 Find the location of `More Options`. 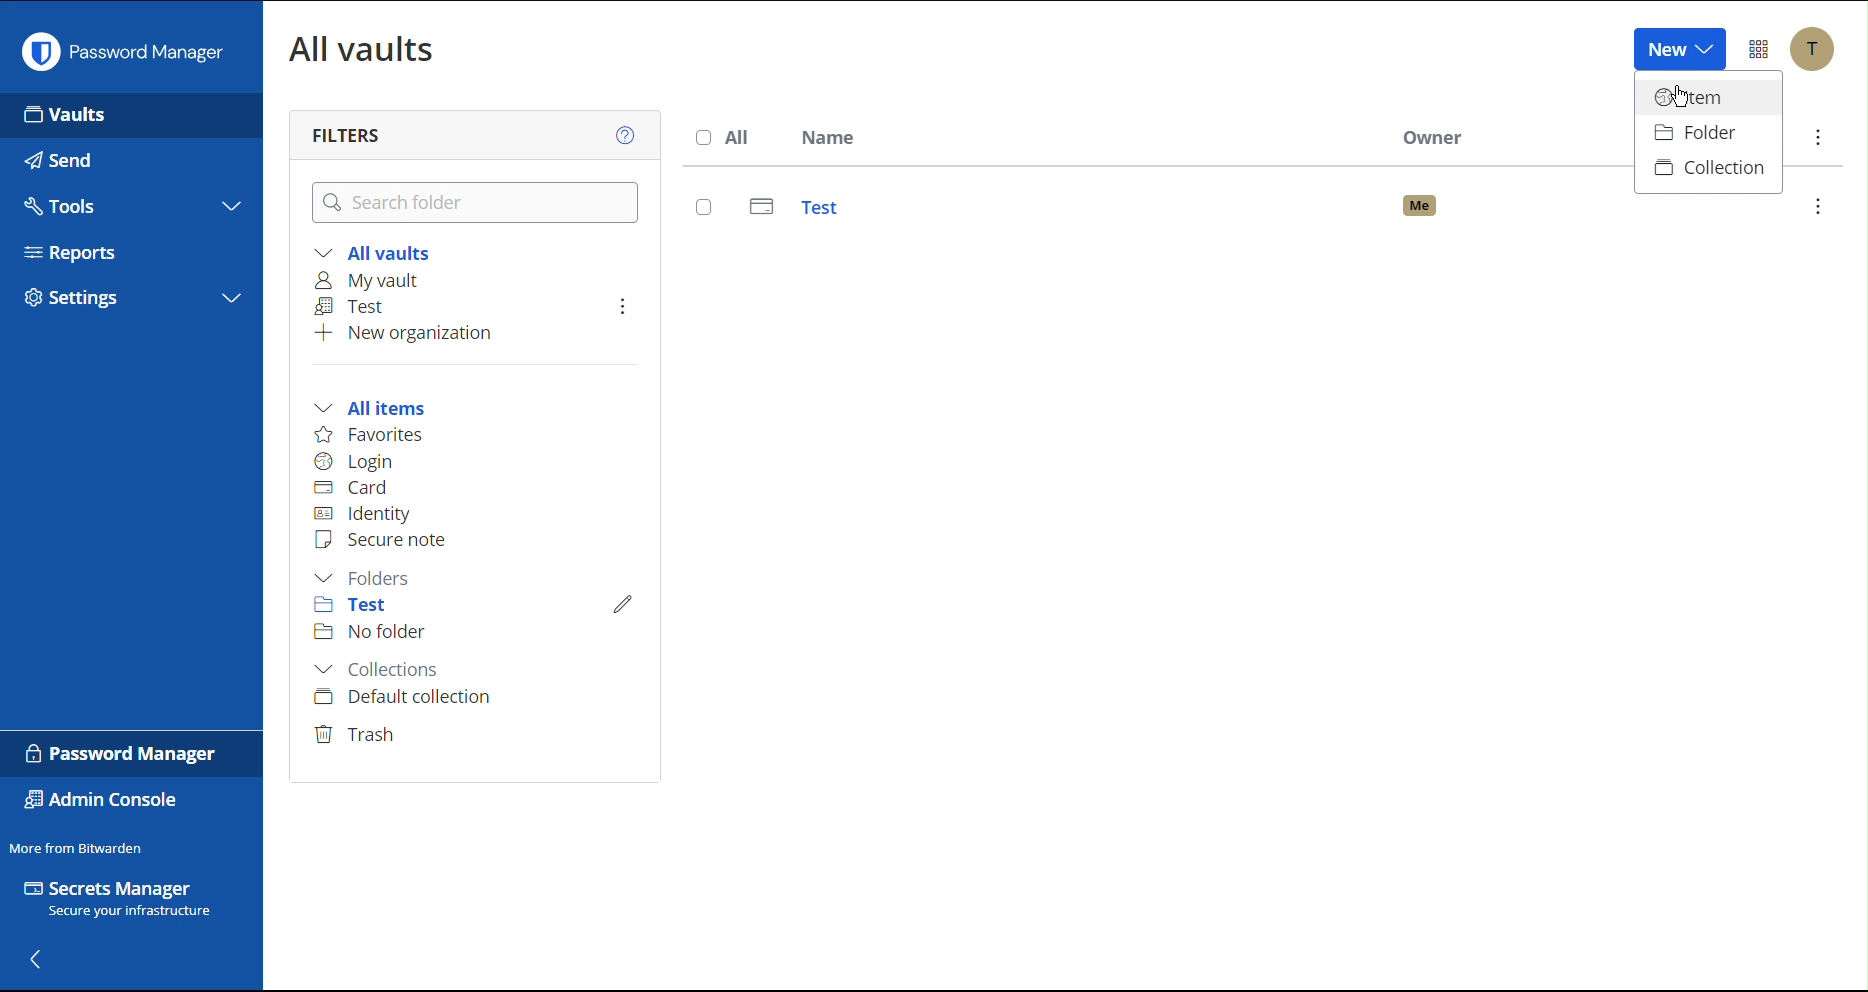

More Options is located at coordinates (619, 305).